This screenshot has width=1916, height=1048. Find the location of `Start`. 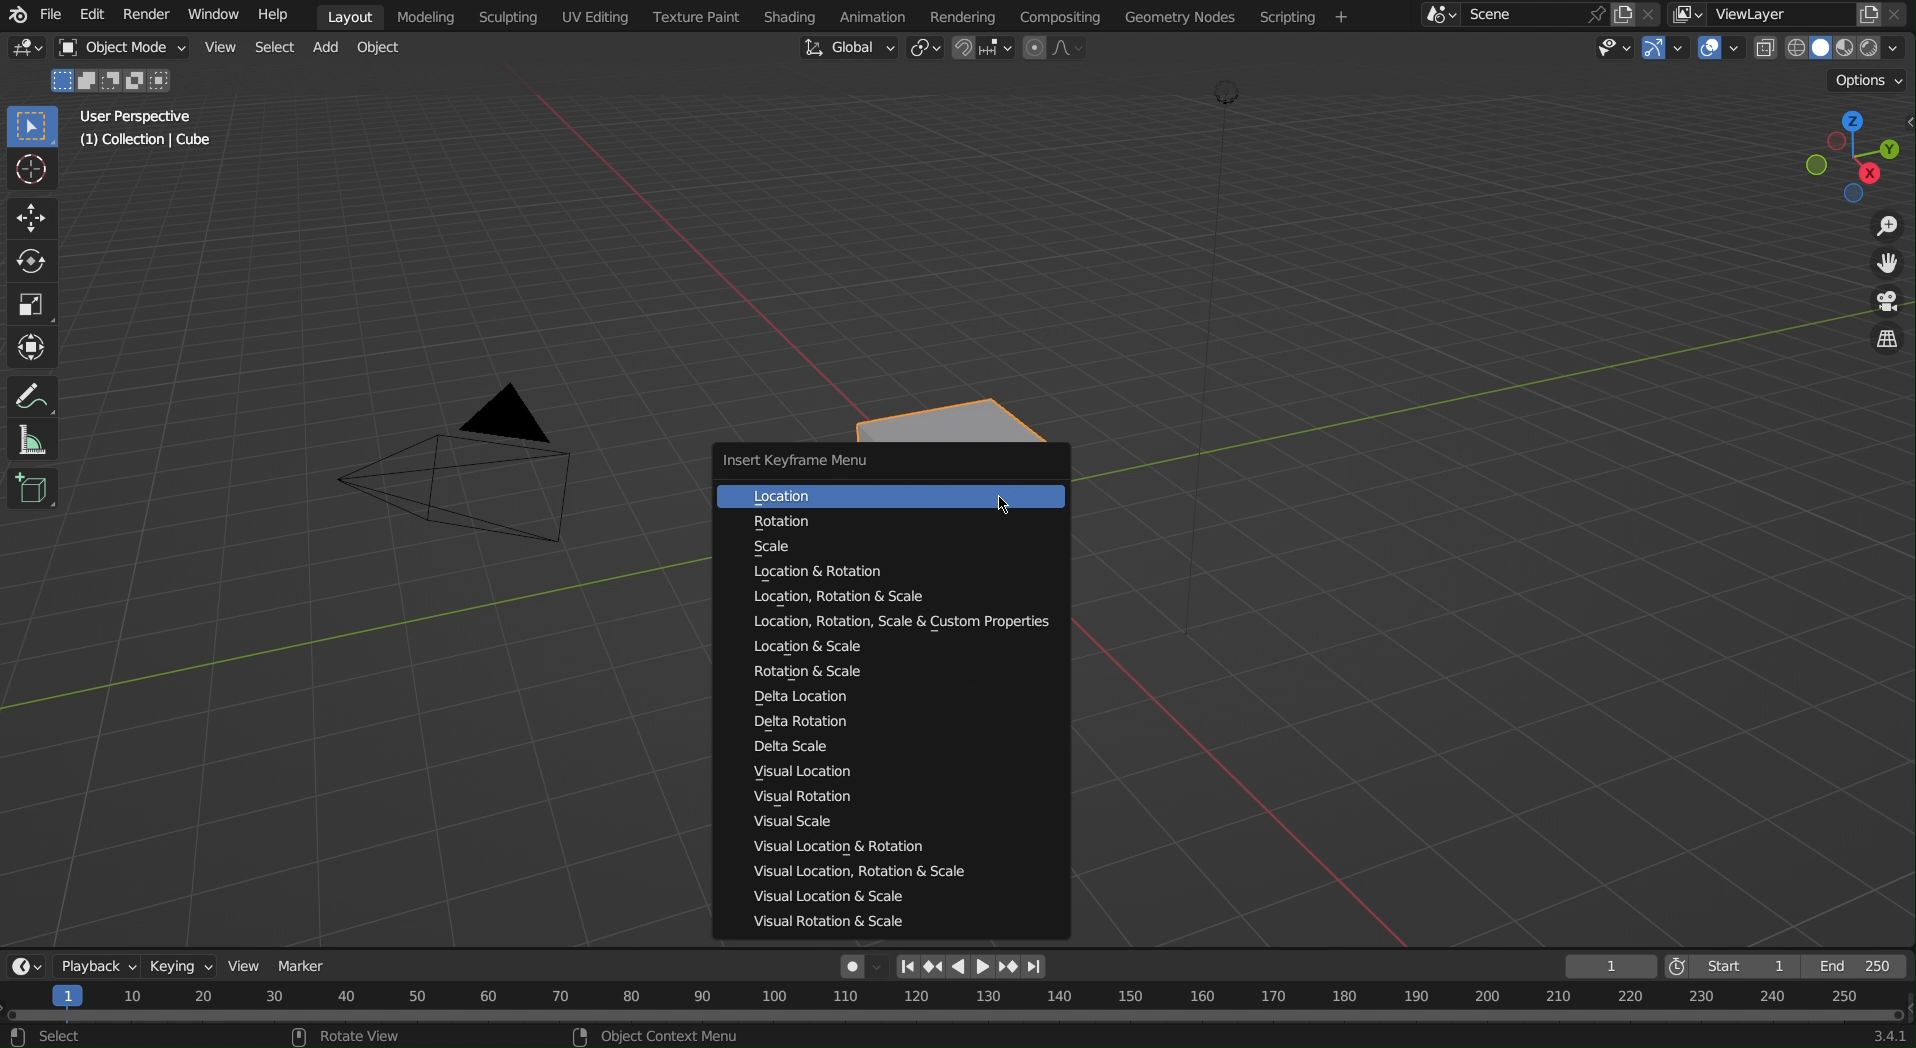

Start is located at coordinates (1737, 965).